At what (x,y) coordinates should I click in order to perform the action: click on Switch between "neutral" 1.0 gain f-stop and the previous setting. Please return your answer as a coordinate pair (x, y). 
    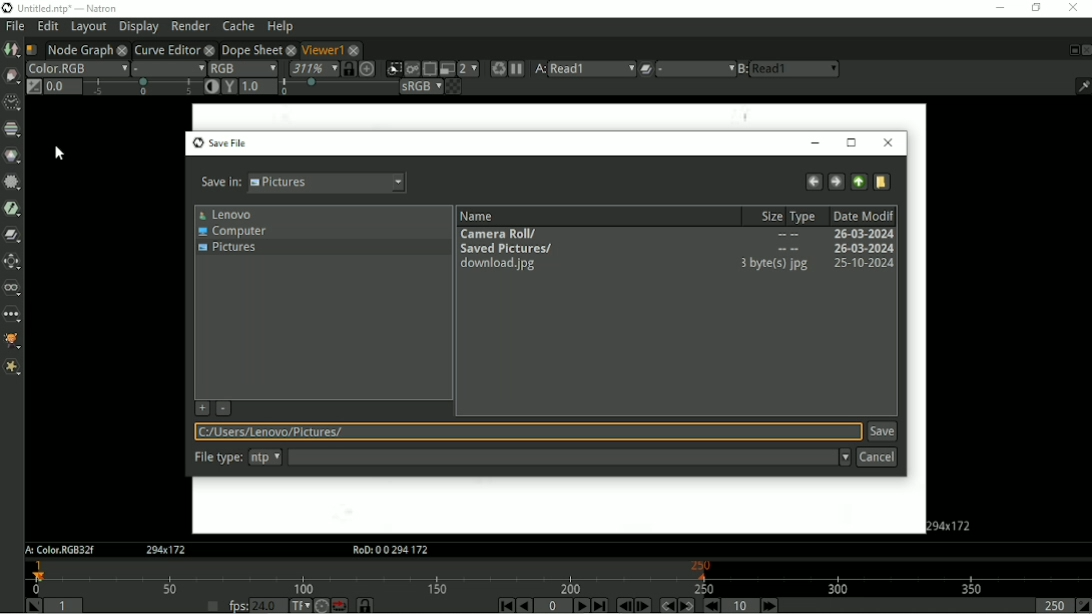
    Looking at the image, I should click on (34, 86).